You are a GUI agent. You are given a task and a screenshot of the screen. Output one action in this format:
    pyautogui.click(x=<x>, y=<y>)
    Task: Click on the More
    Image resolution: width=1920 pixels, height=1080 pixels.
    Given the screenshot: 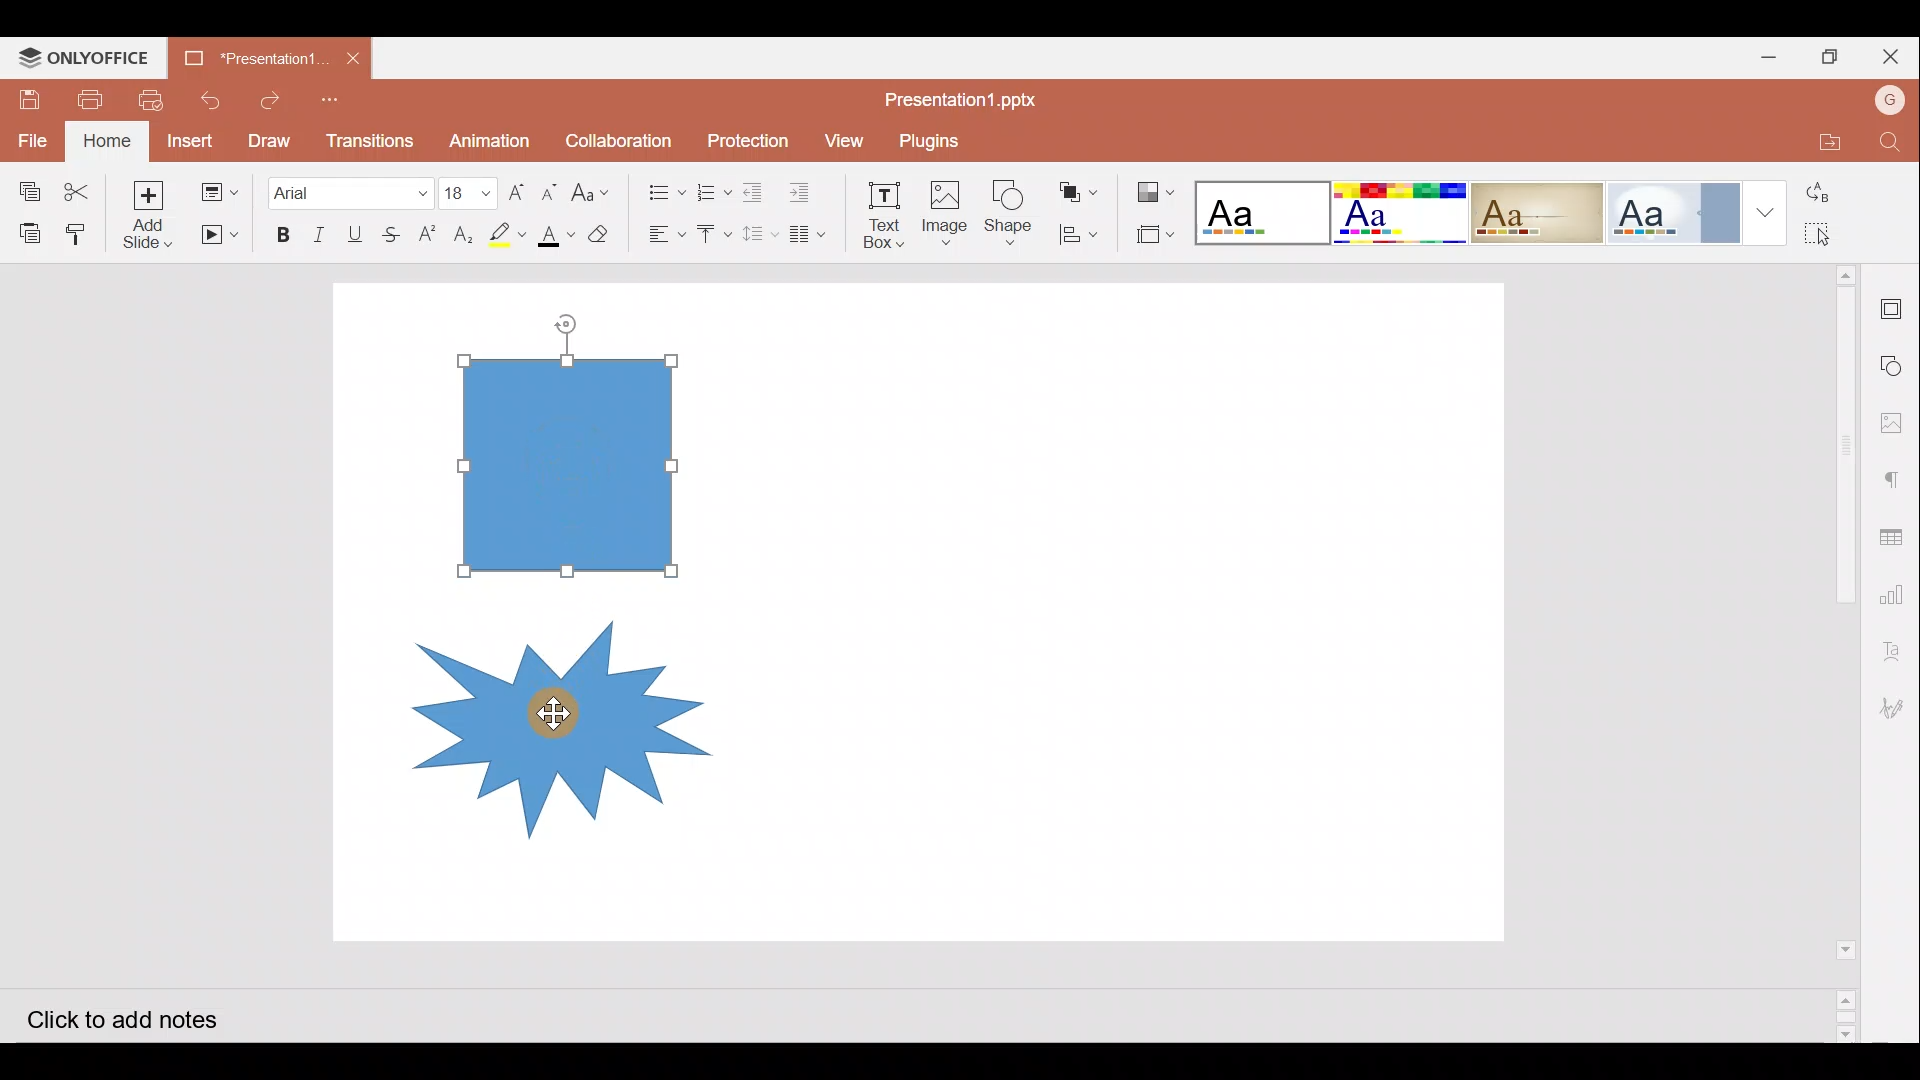 What is the action you would take?
    pyautogui.click(x=1768, y=214)
    